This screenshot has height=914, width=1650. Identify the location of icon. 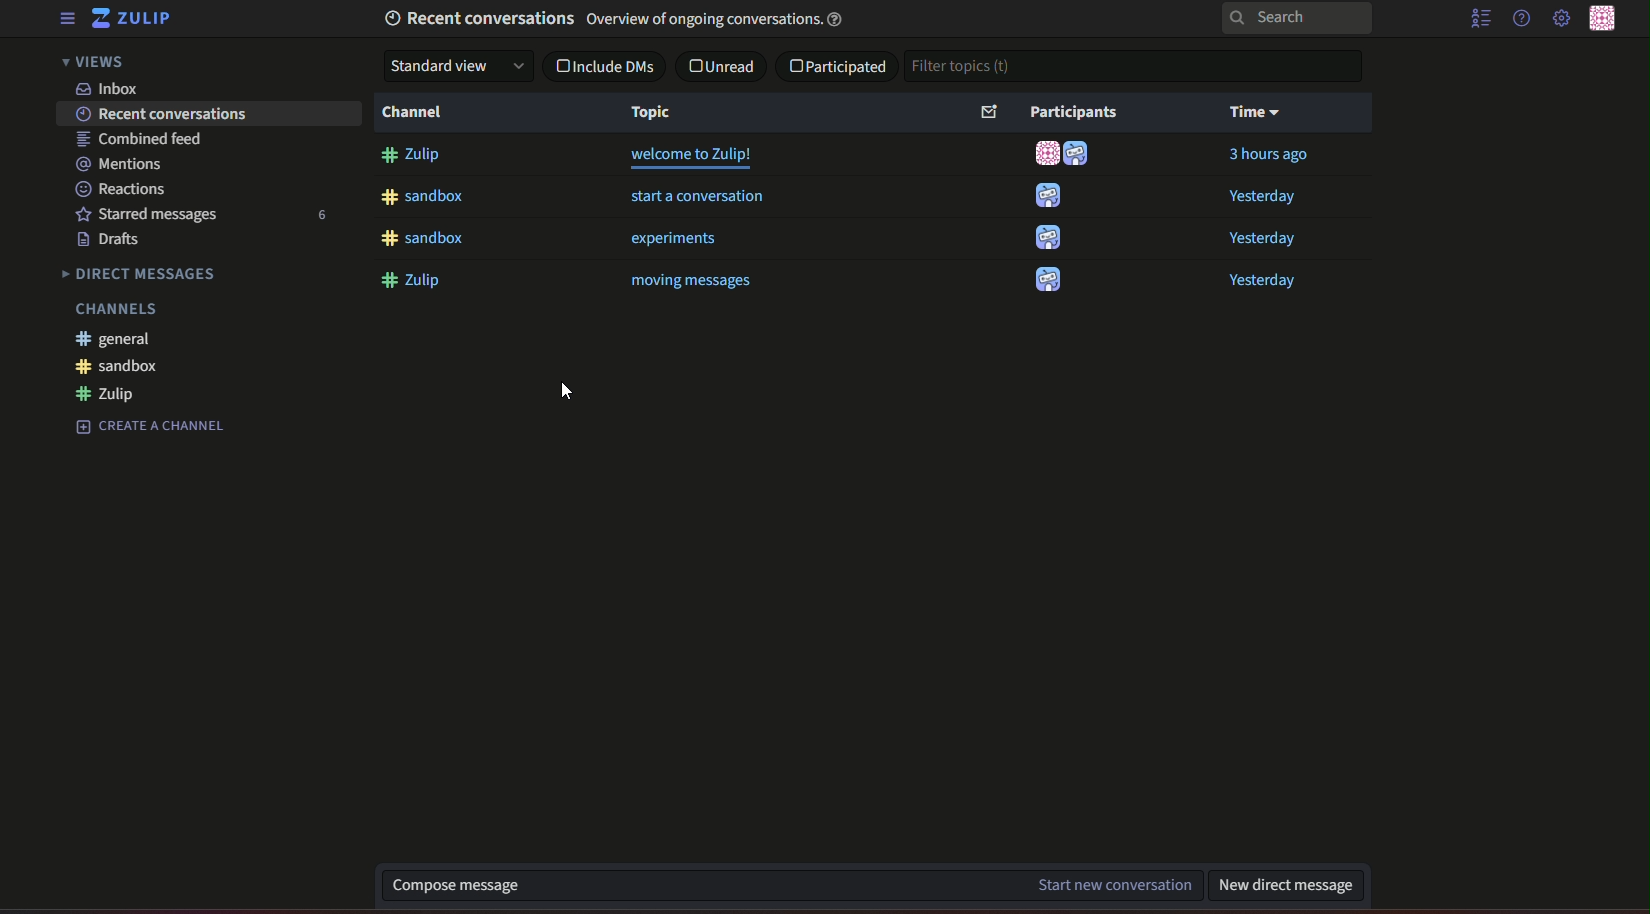
(1047, 283).